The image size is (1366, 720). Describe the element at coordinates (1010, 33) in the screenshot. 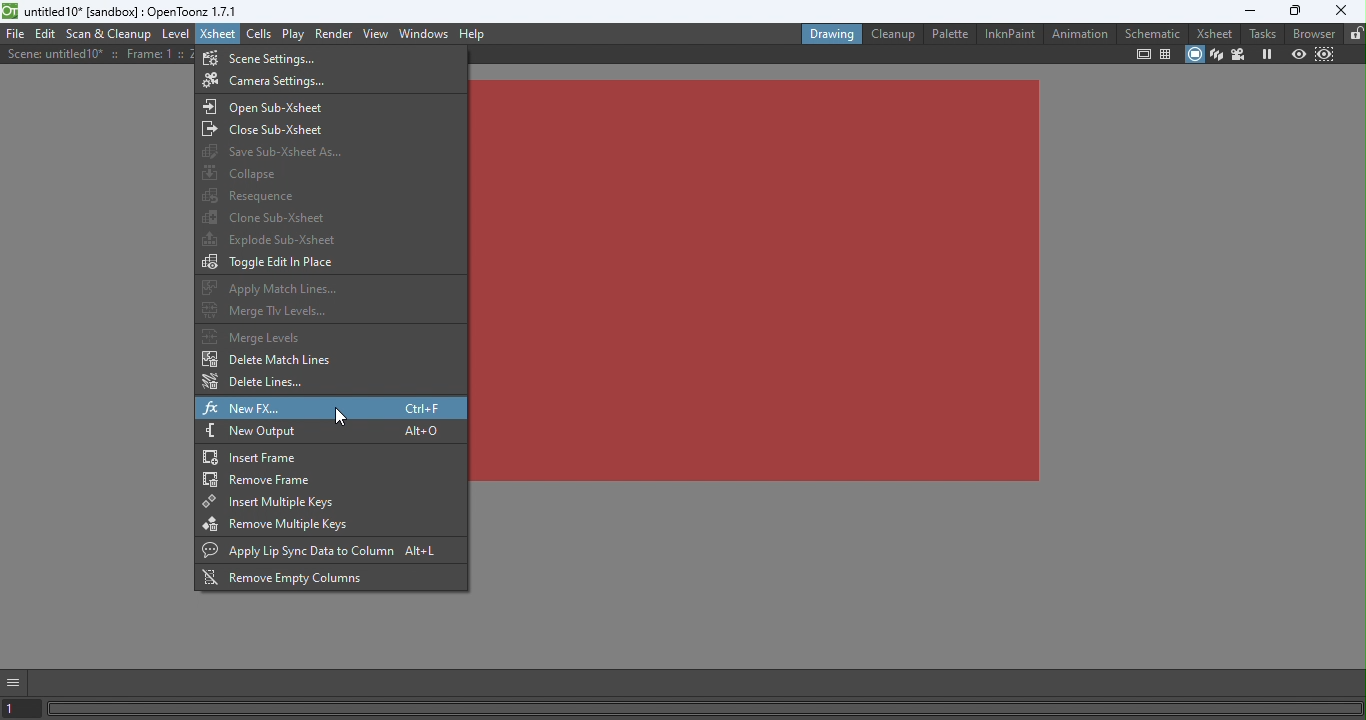

I see `InknPaint` at that location.